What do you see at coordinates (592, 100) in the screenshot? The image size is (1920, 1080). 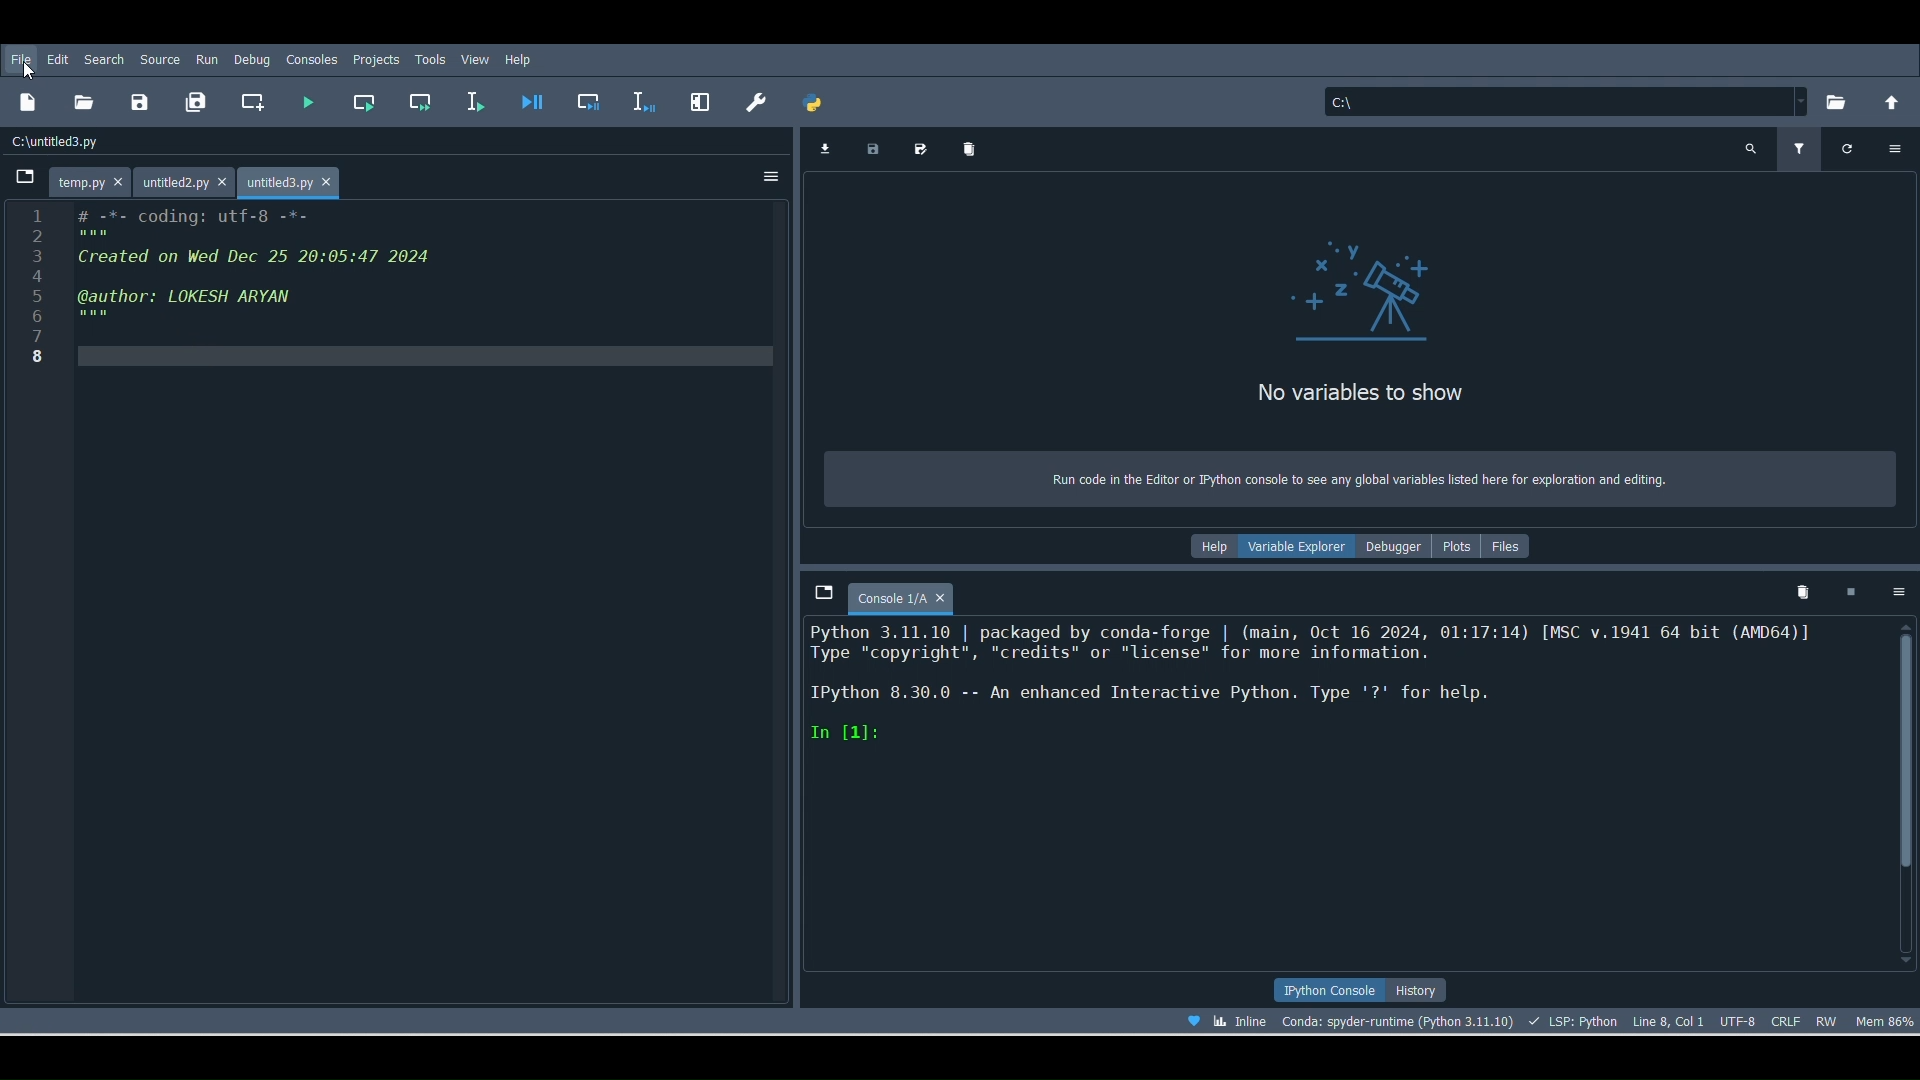 I see `Debug cell` at bounding box center [592, 100].